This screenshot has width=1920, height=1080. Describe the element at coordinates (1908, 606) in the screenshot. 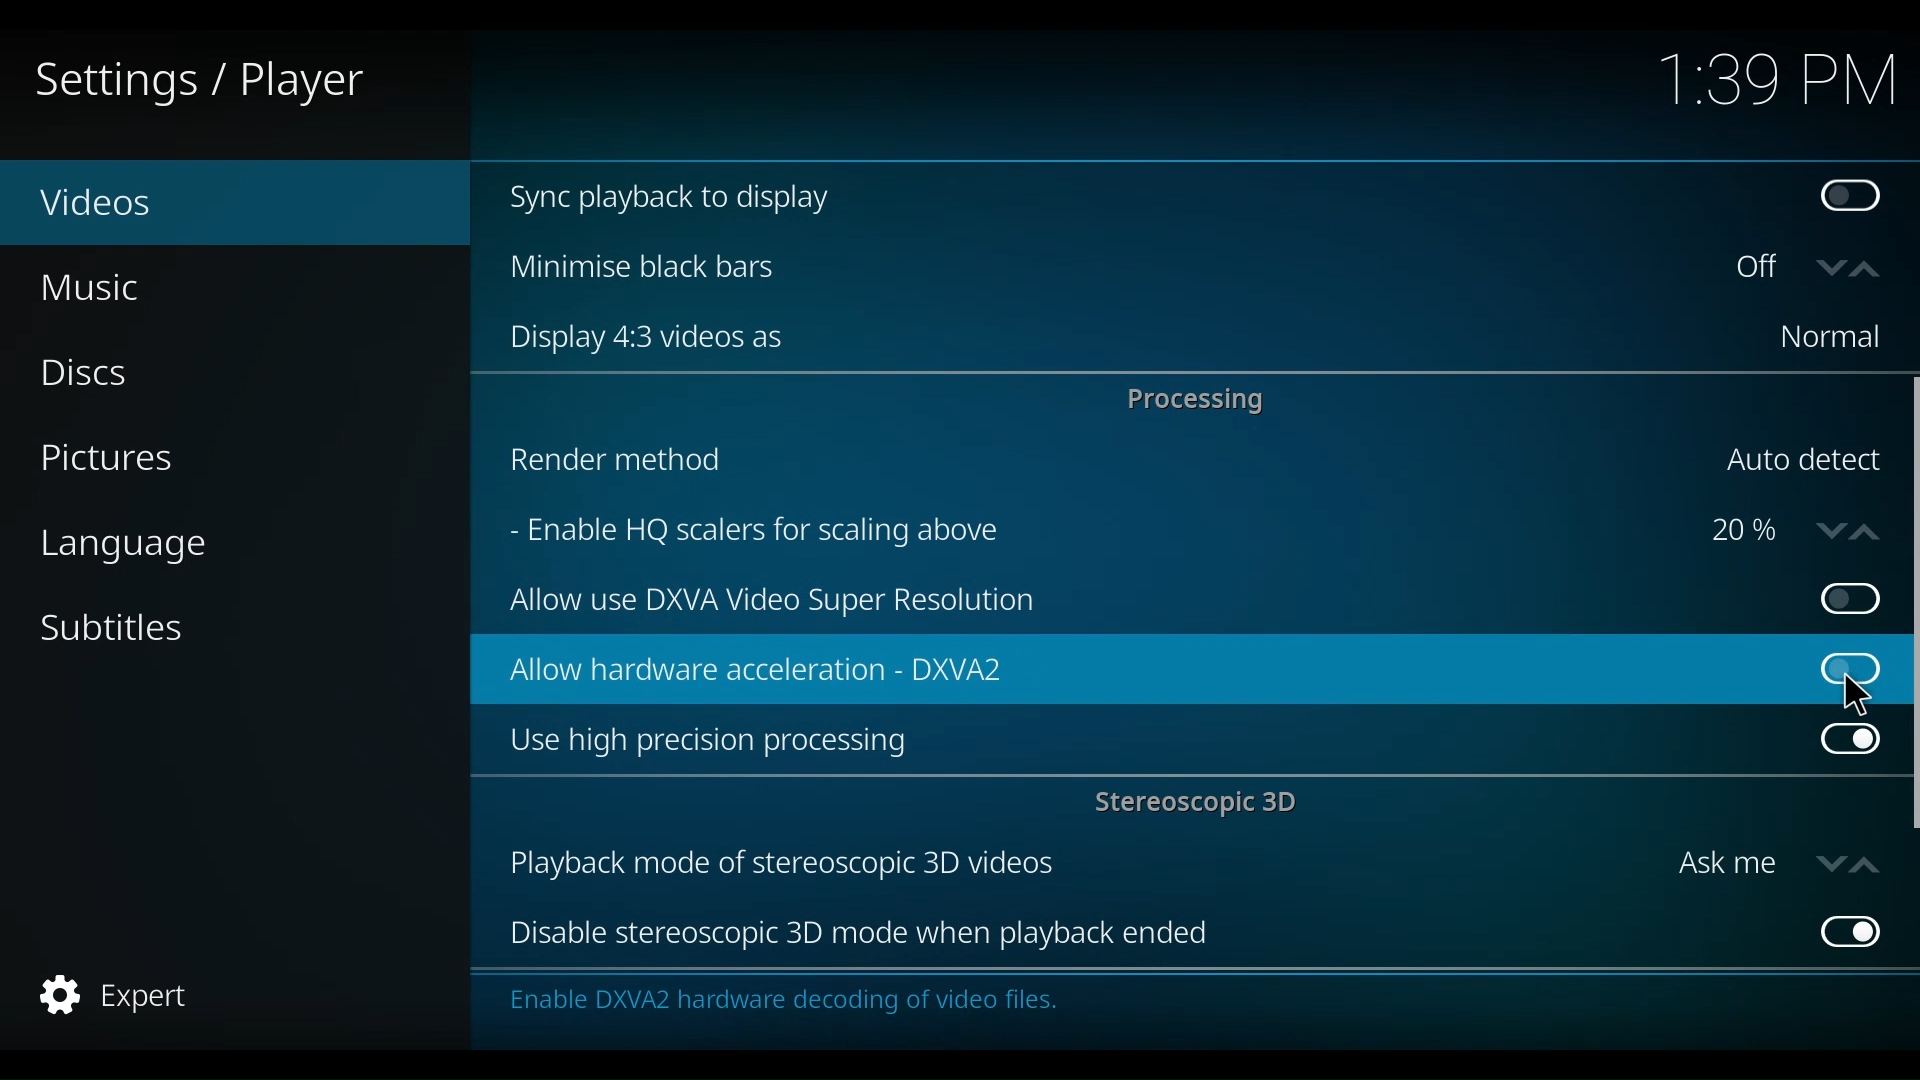

I see `Vertical Scrollbar` at that location.